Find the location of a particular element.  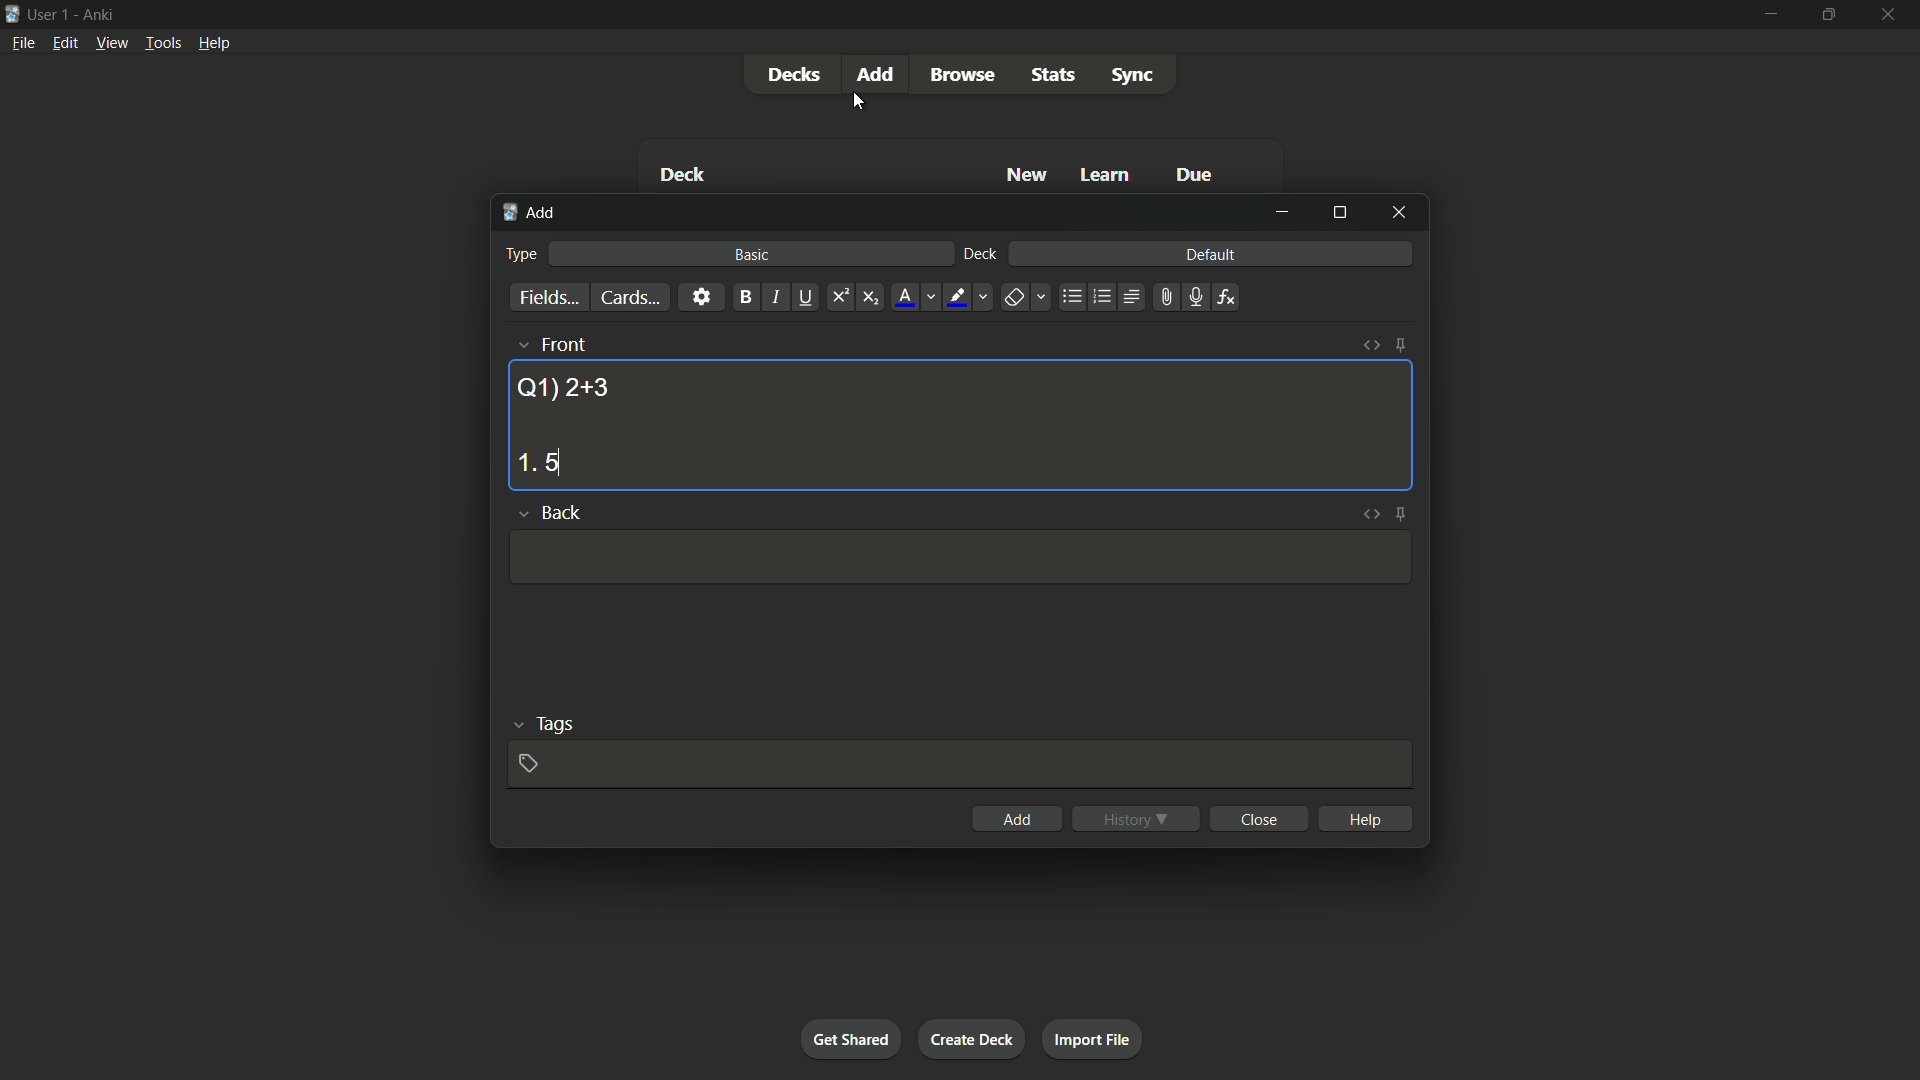

underline is located at coordinates (805, 297).